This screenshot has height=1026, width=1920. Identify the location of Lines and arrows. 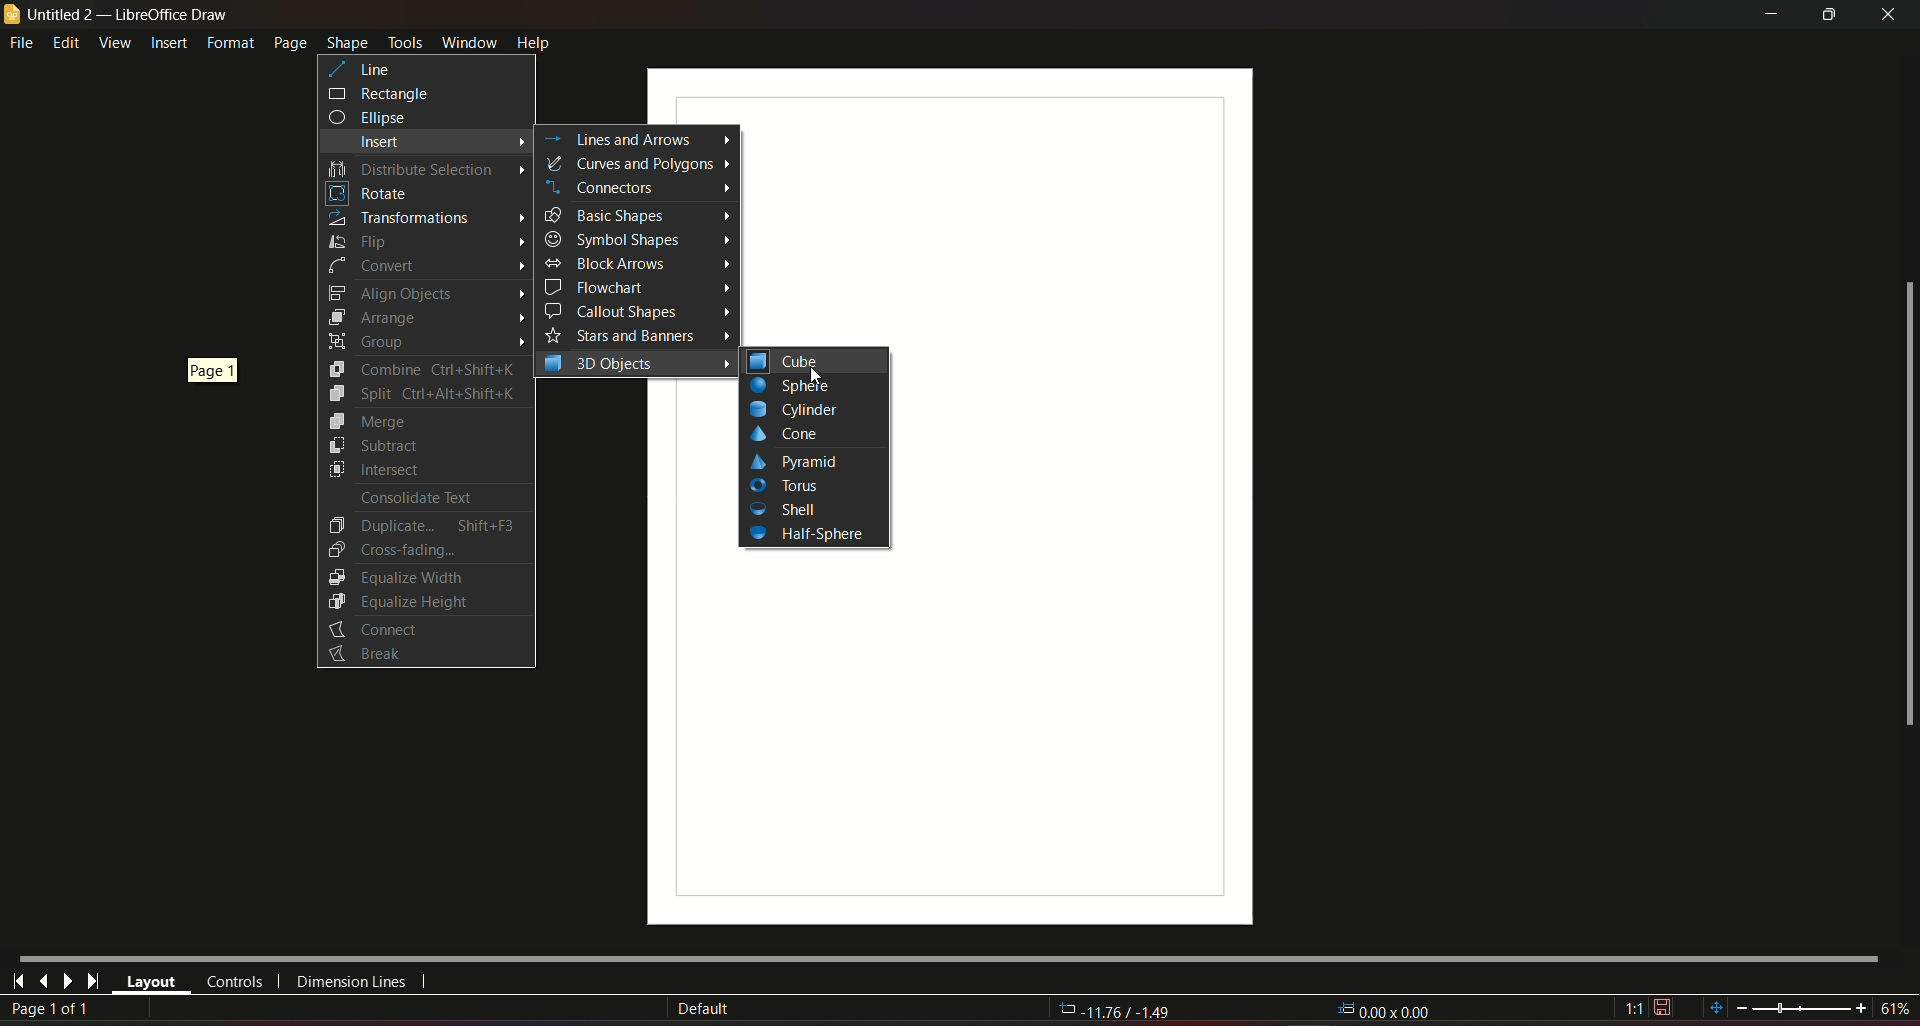
(618, 138).